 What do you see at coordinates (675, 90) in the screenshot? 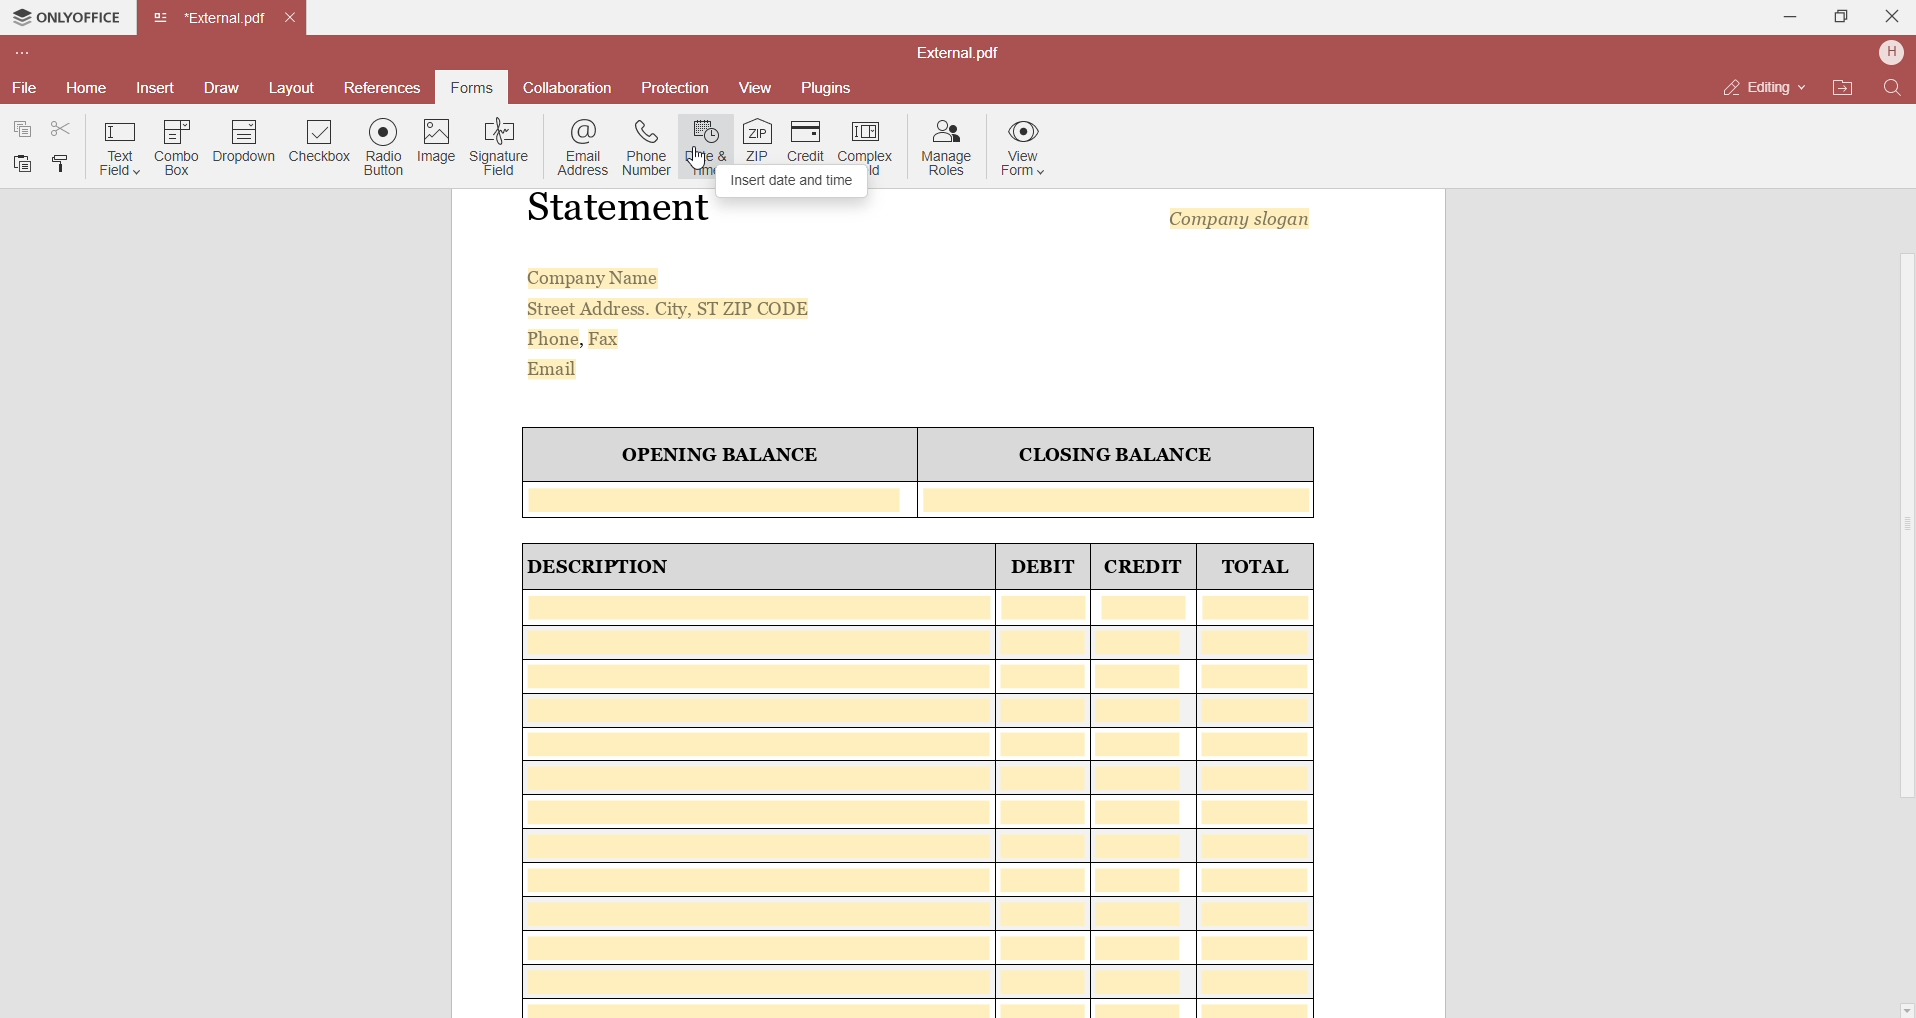
I see `Protection` at bounding box center [675, 90].